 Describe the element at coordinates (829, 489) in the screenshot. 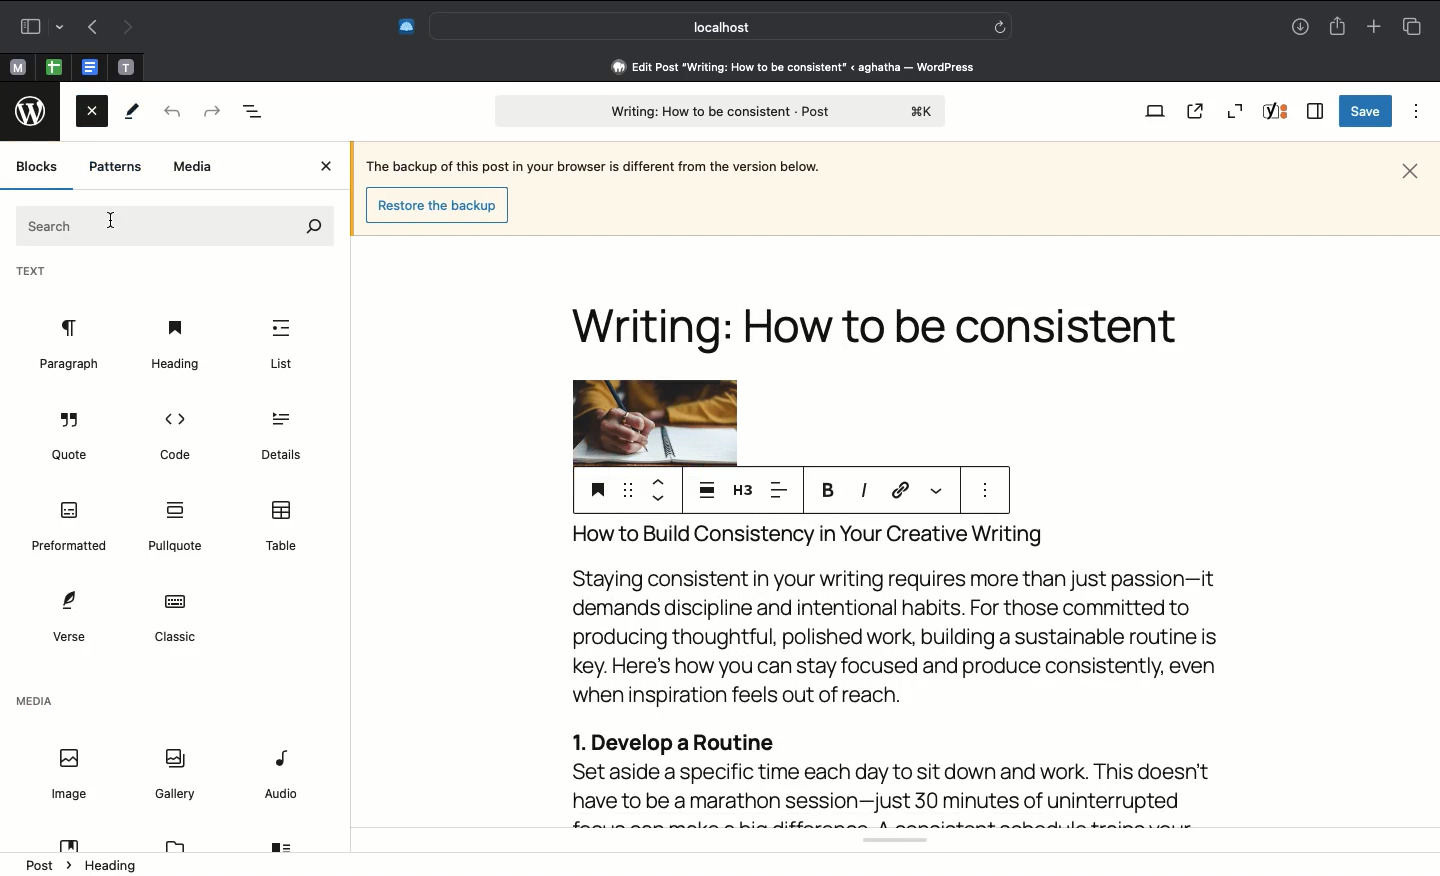

I see `Bold` at that location.